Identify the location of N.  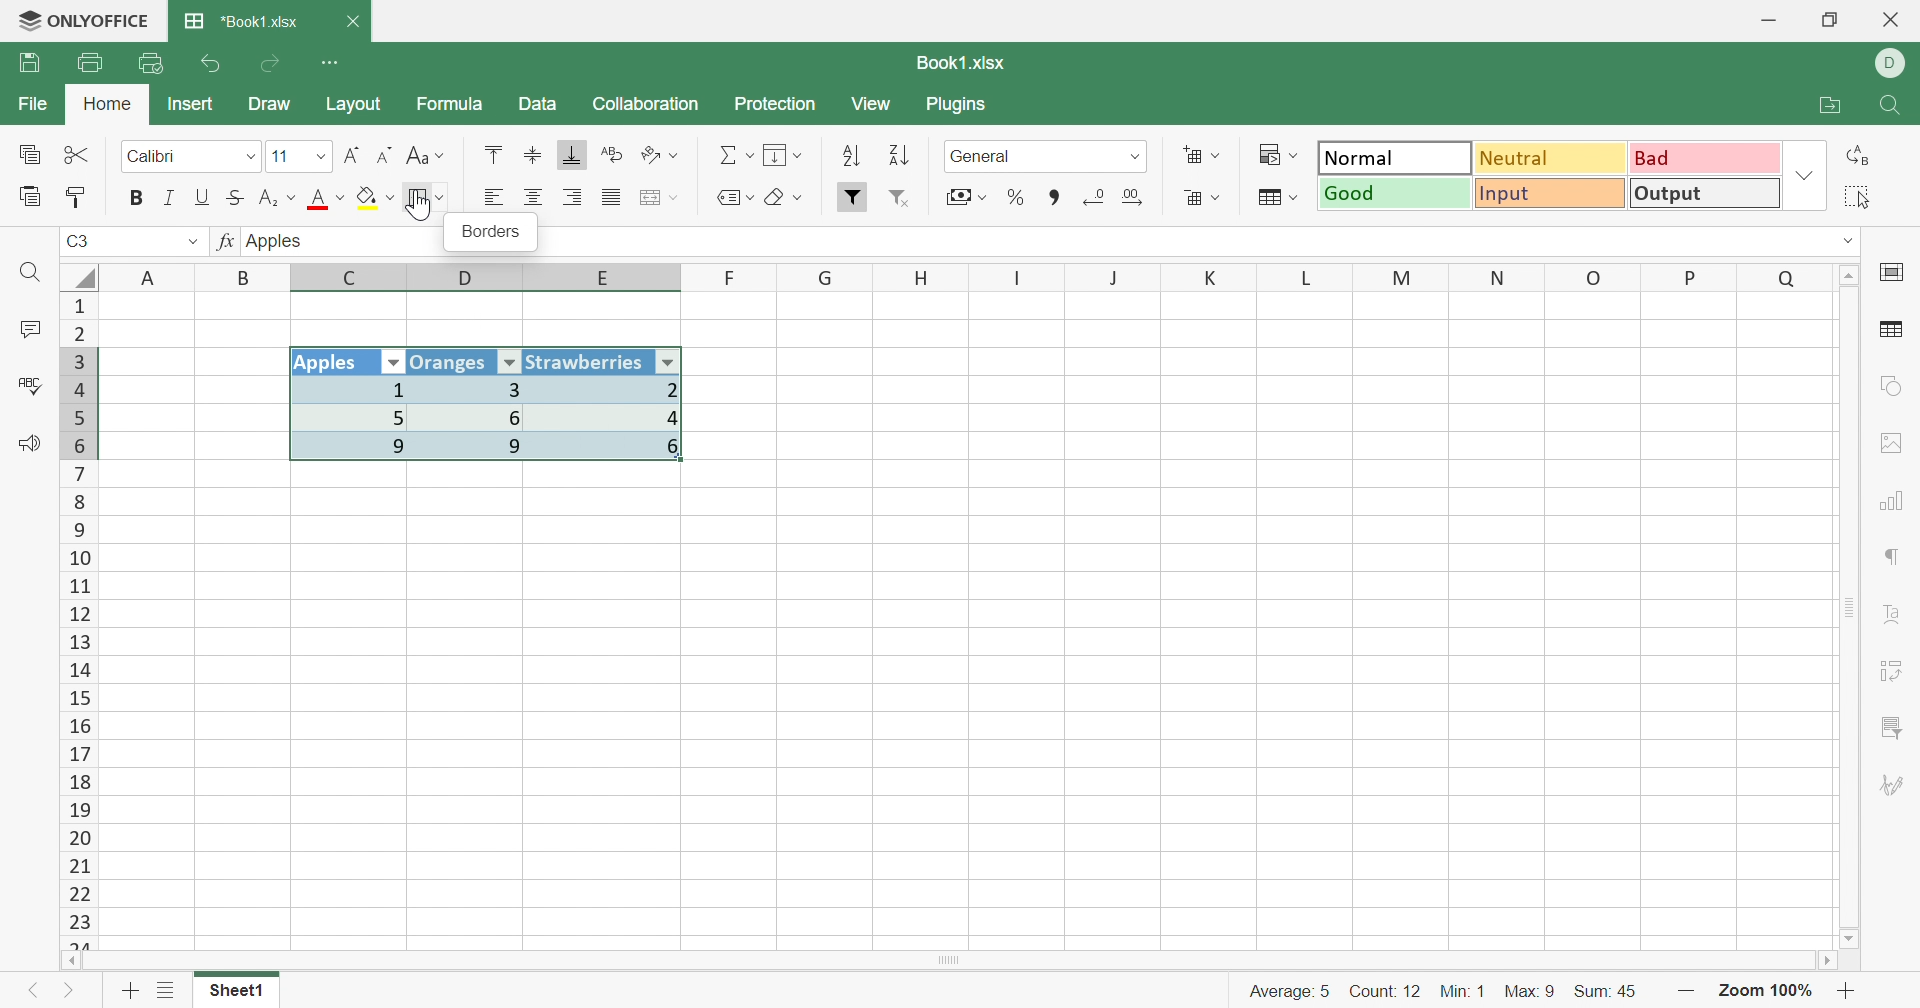
(1495, 277).